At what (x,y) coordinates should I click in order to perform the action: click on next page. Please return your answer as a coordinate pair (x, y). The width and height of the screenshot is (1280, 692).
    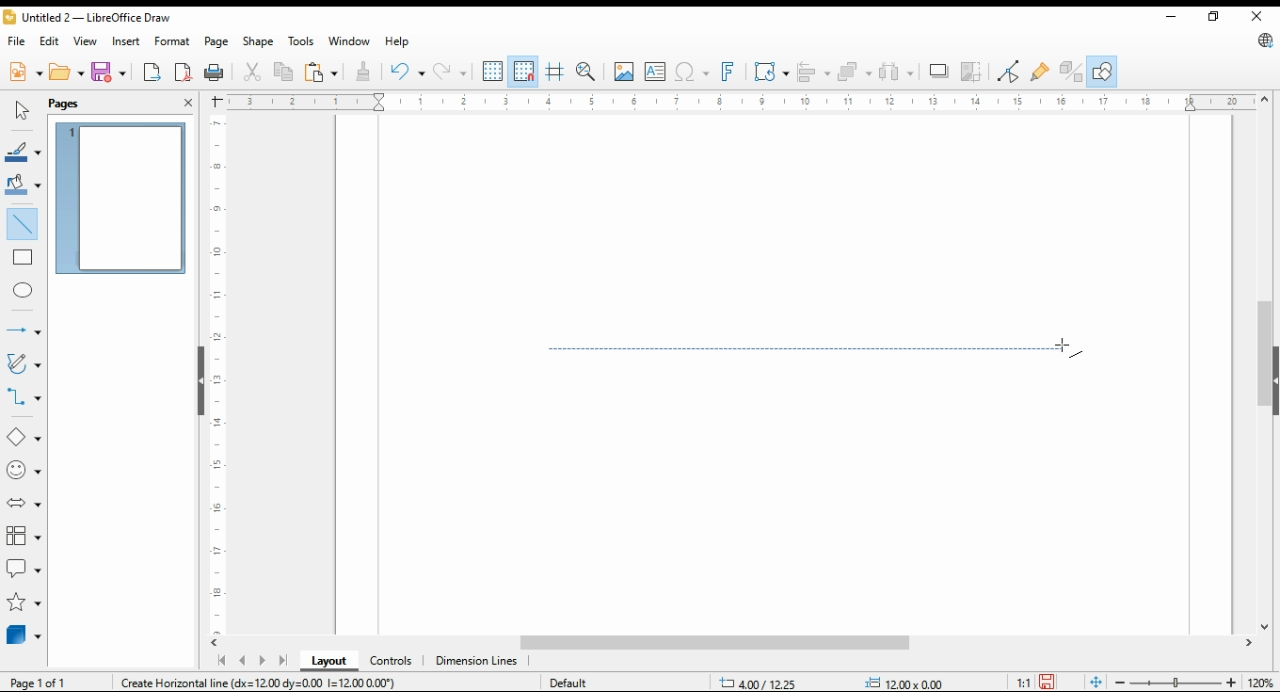
    Looking at the image, I should click on (261, 661).